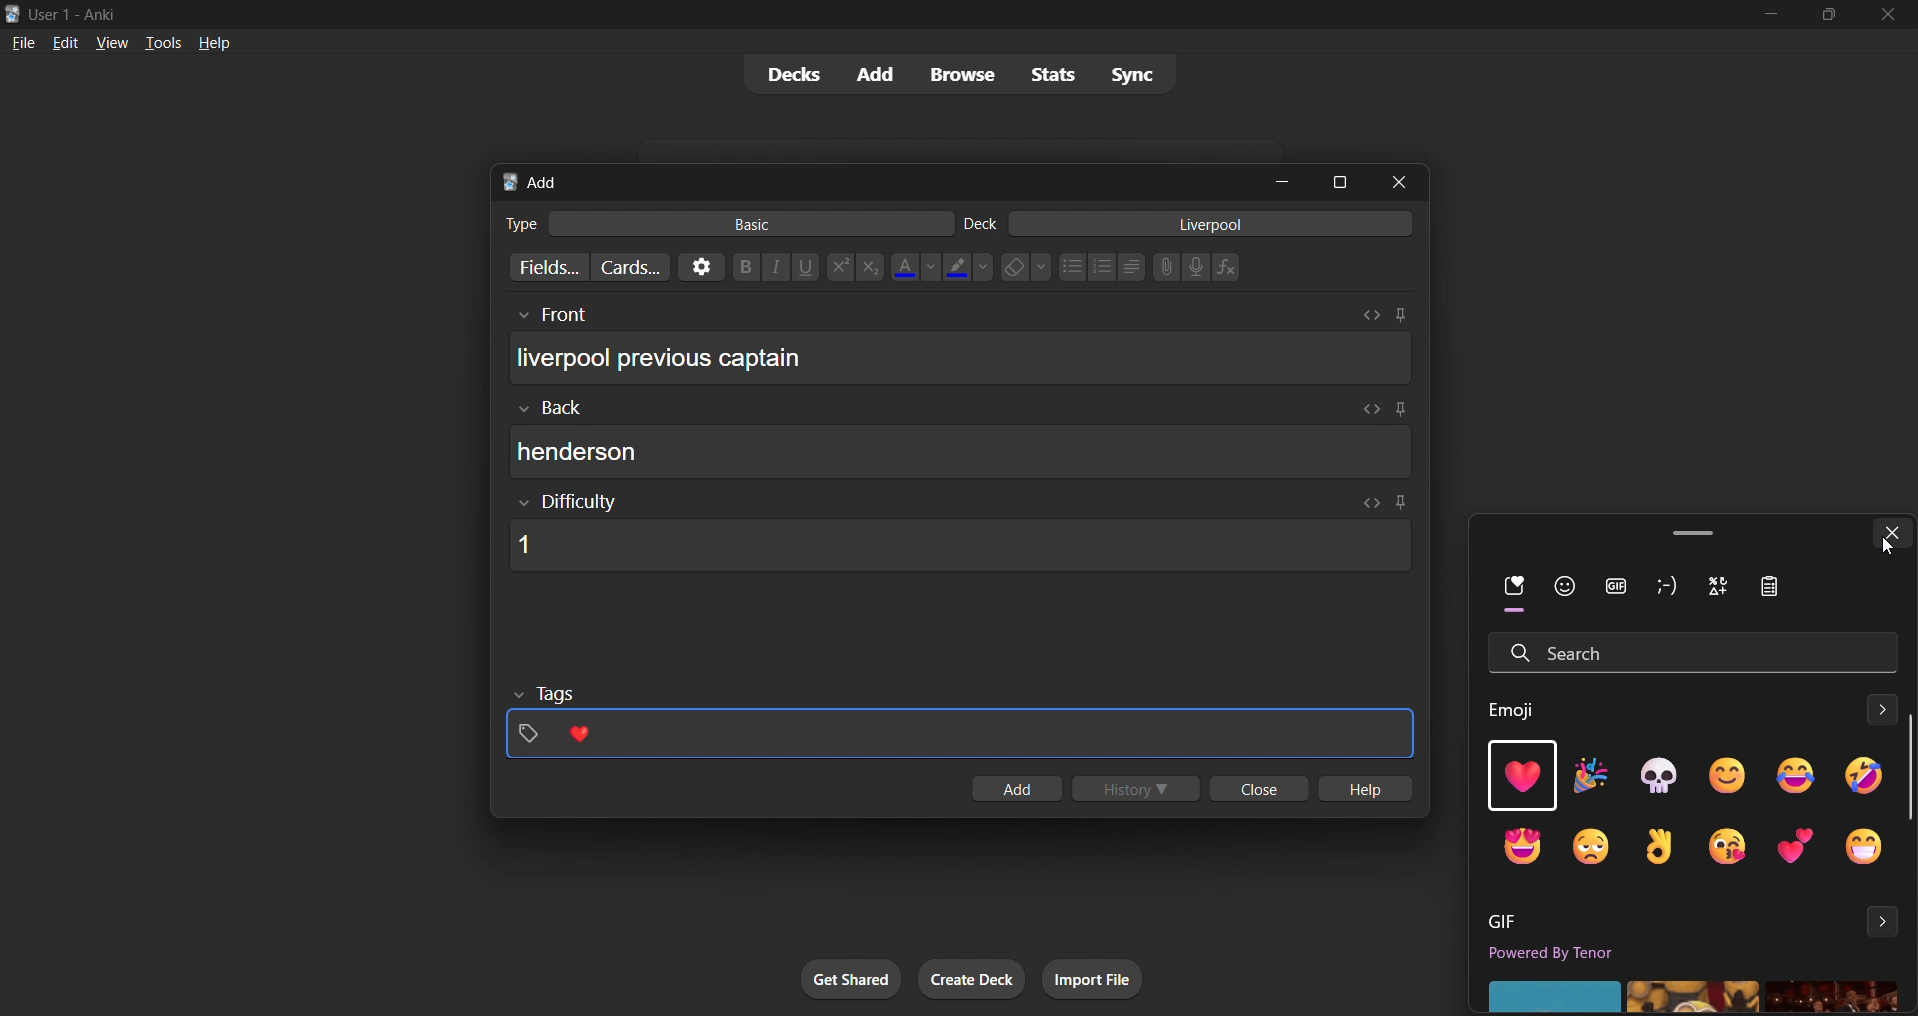 The image size is (1918, 1016). What do you see at coordinates (778, 269) in the screenshot?
I see `italic` at bounding box center [778, 269].